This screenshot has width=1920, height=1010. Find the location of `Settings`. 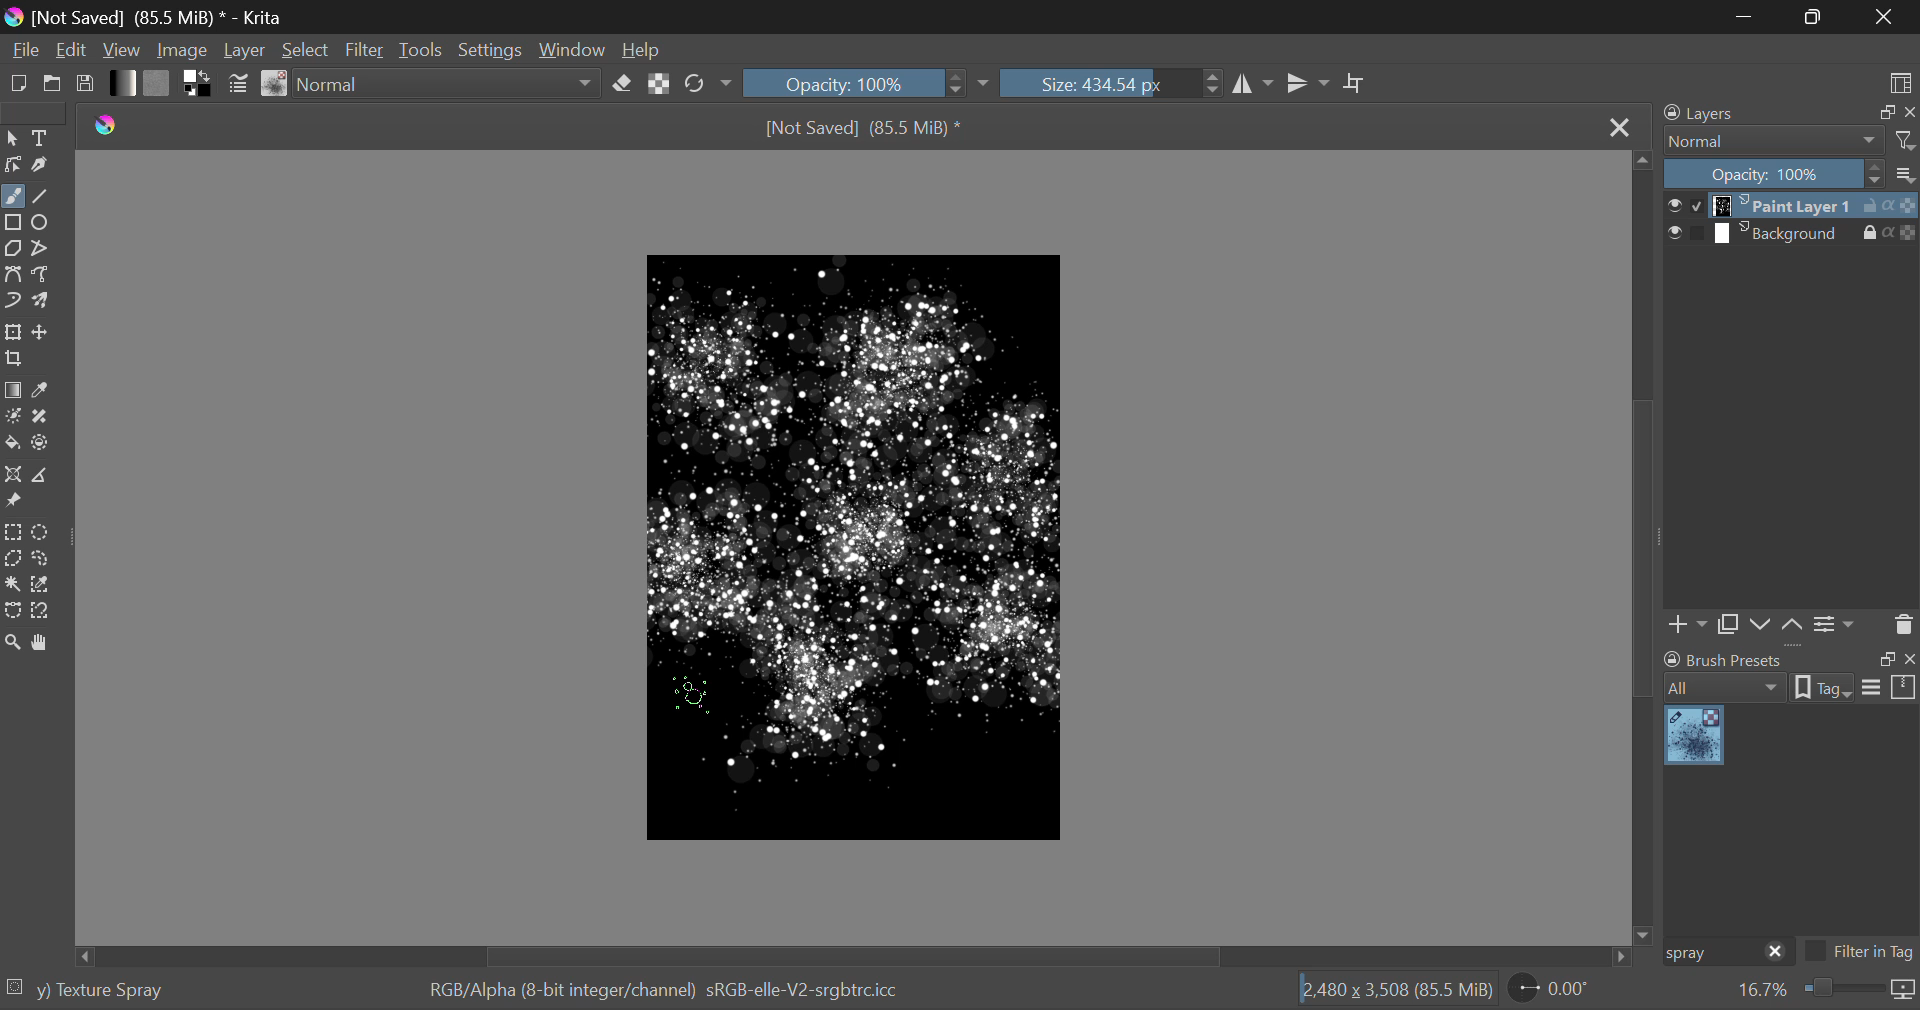

Settings is located at coordinates (1837, 625).